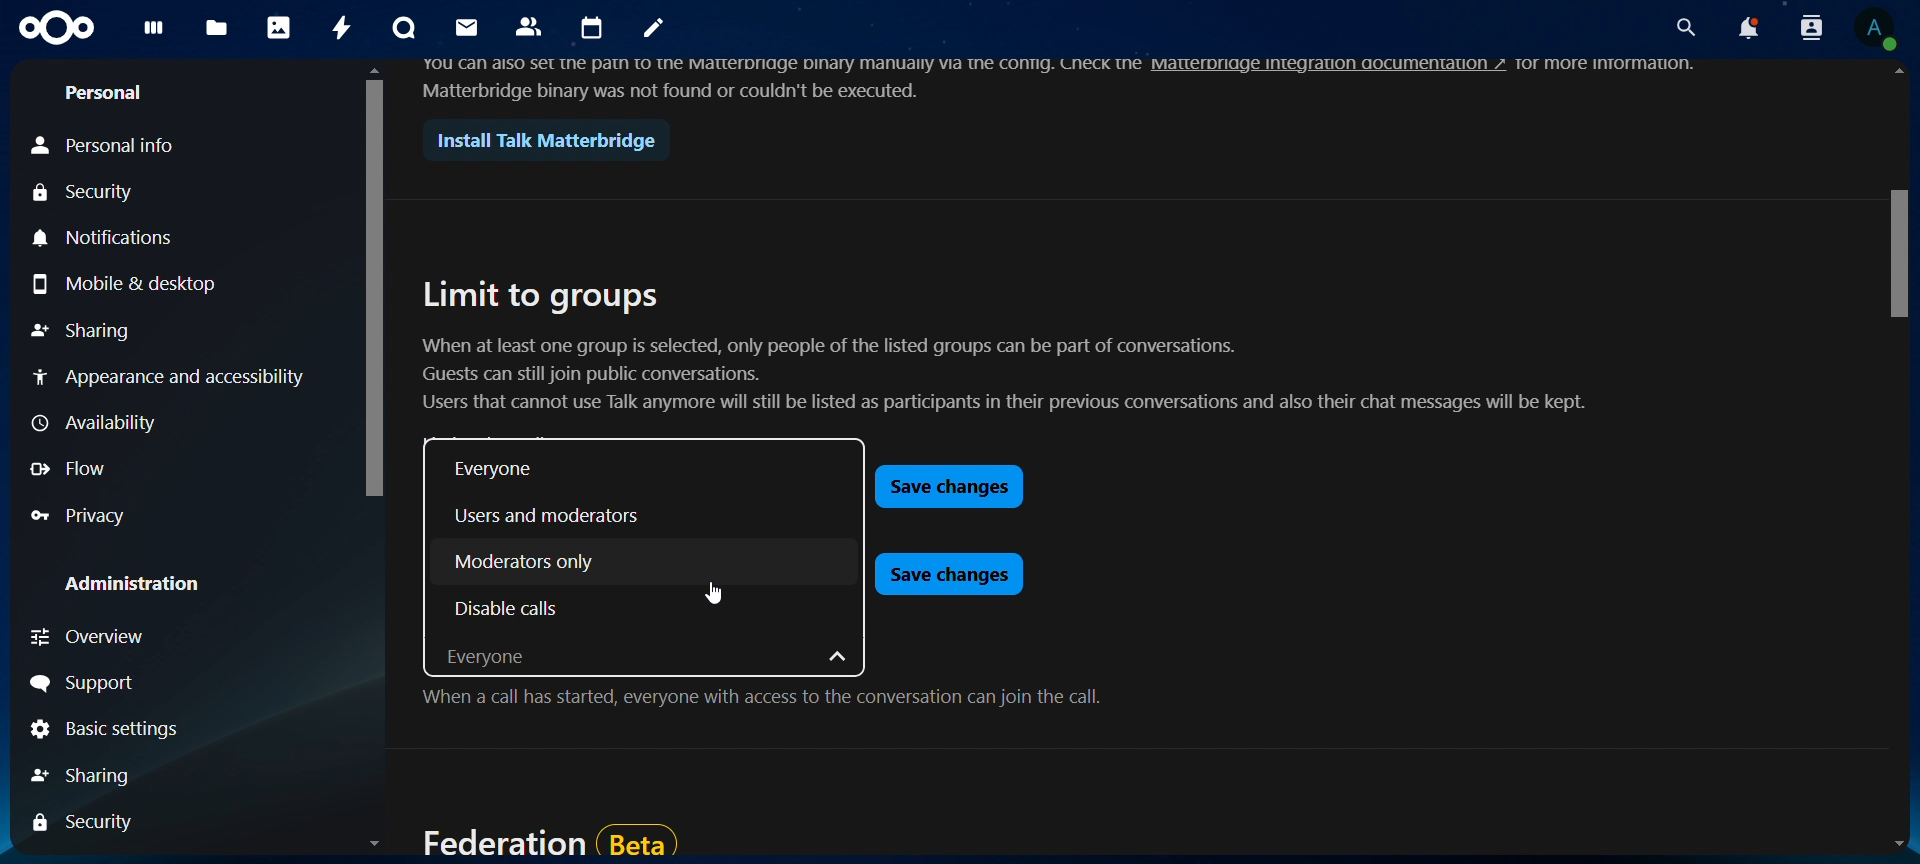 The image size is (1920, 864). What do you see at coordinates (948, 573) in the screenshot?
I see `save changes` at bounding box center [948, 573].